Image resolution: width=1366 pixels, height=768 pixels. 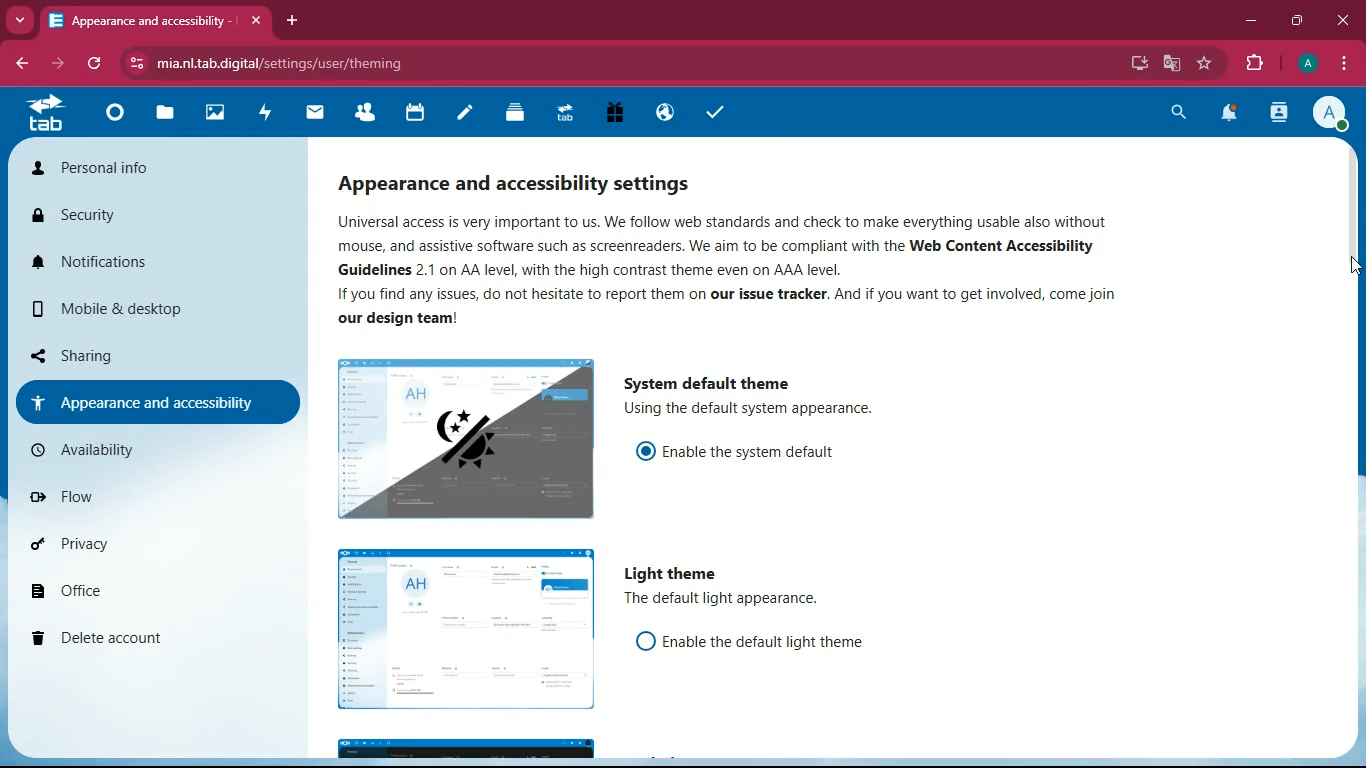 What do you see at coordinates (153, 218) in the screenshot?
I see `security` at bounding box center [153, 218].